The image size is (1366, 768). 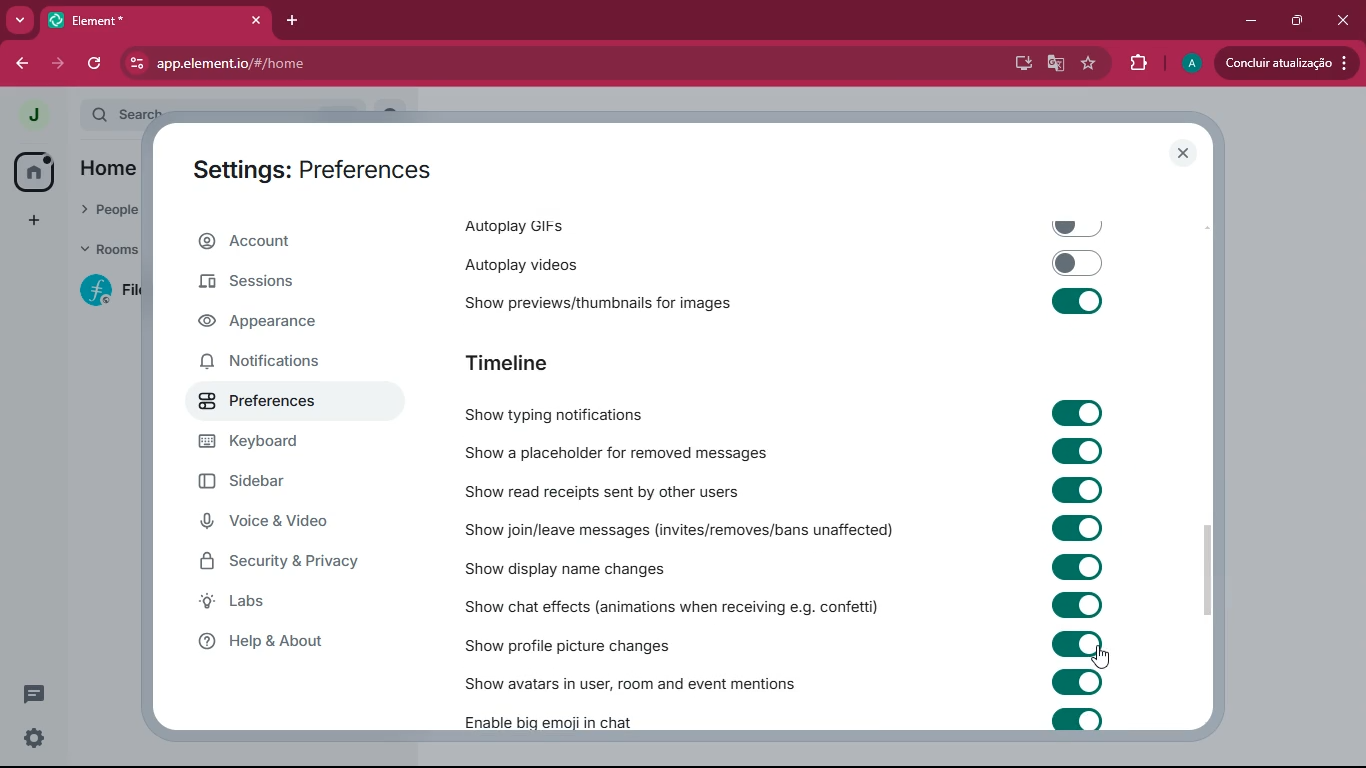 I want to click on search tabs, so click(x=20, y=21).